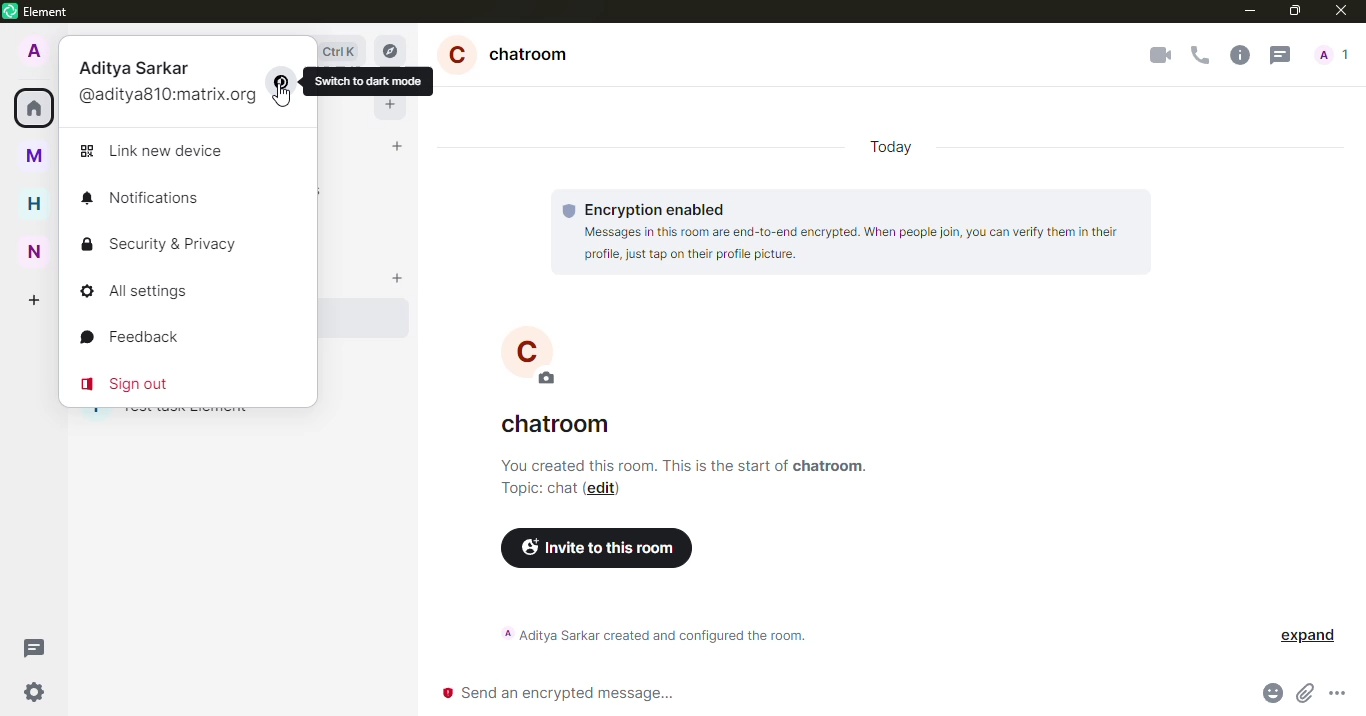 The width and height of the screenshot is (1366, 716). I want to click on start chat, so click(393, 147).